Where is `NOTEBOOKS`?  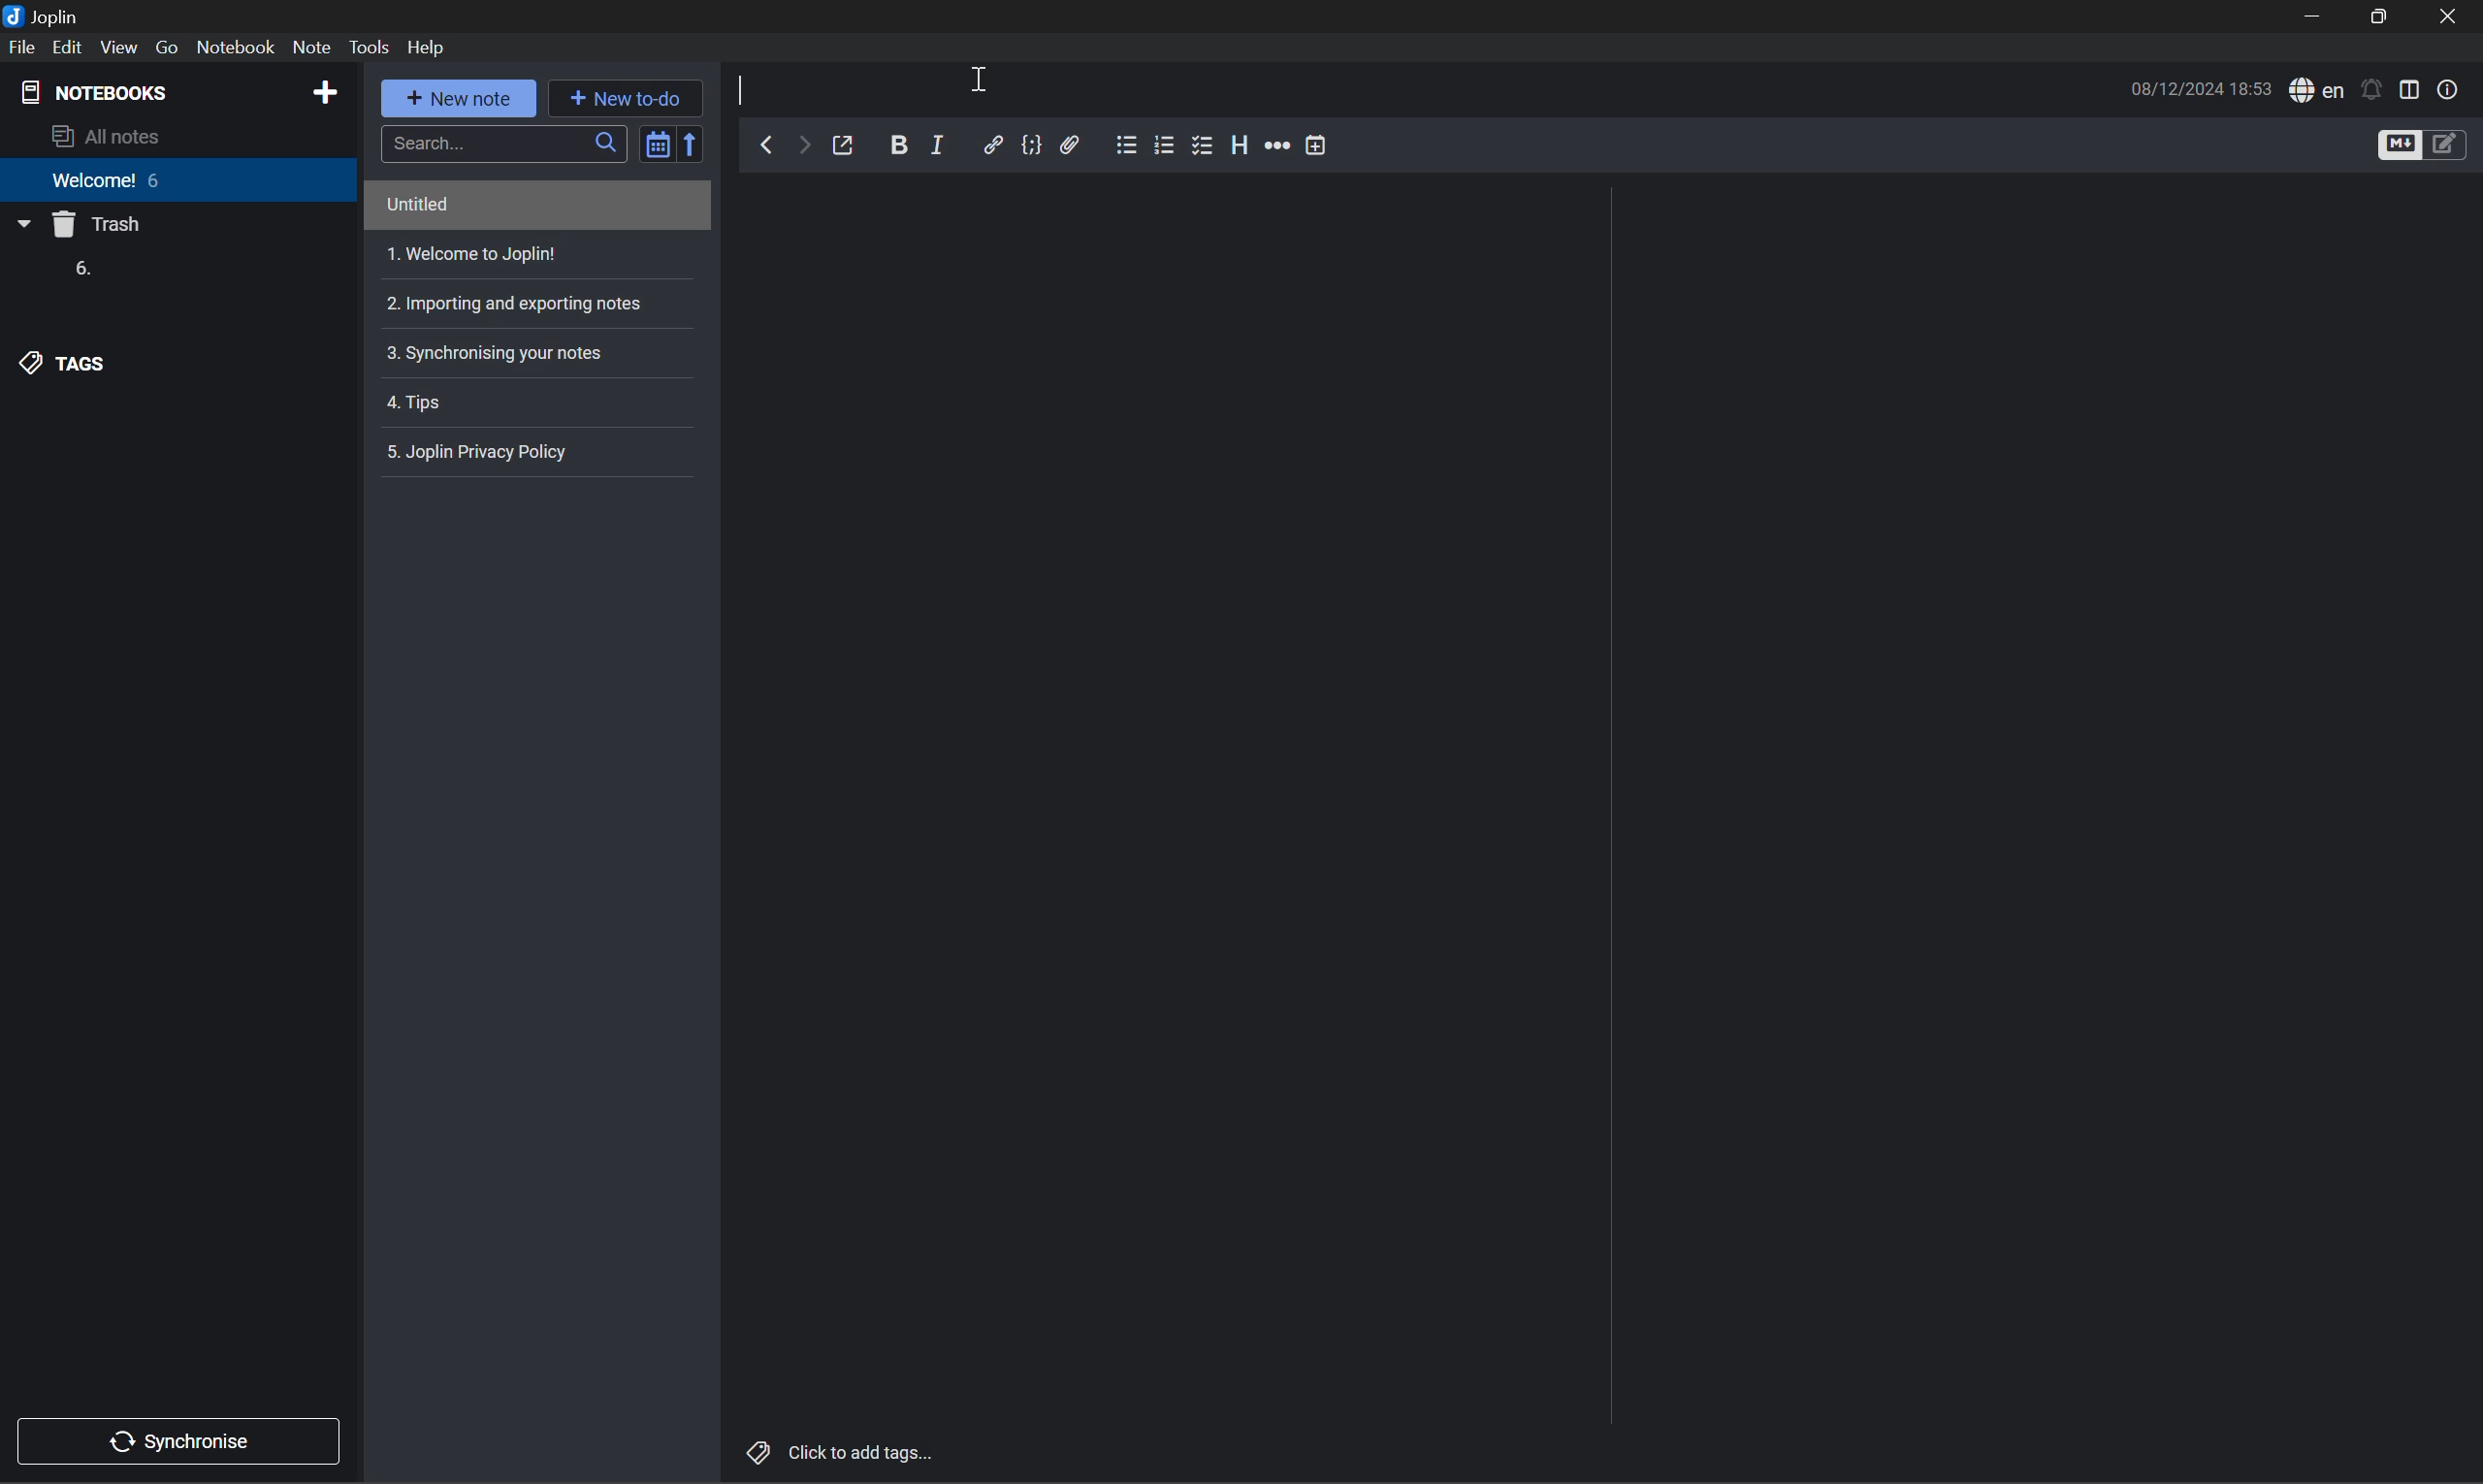
NOTEBOOKS is located at coordinates (98, 89).